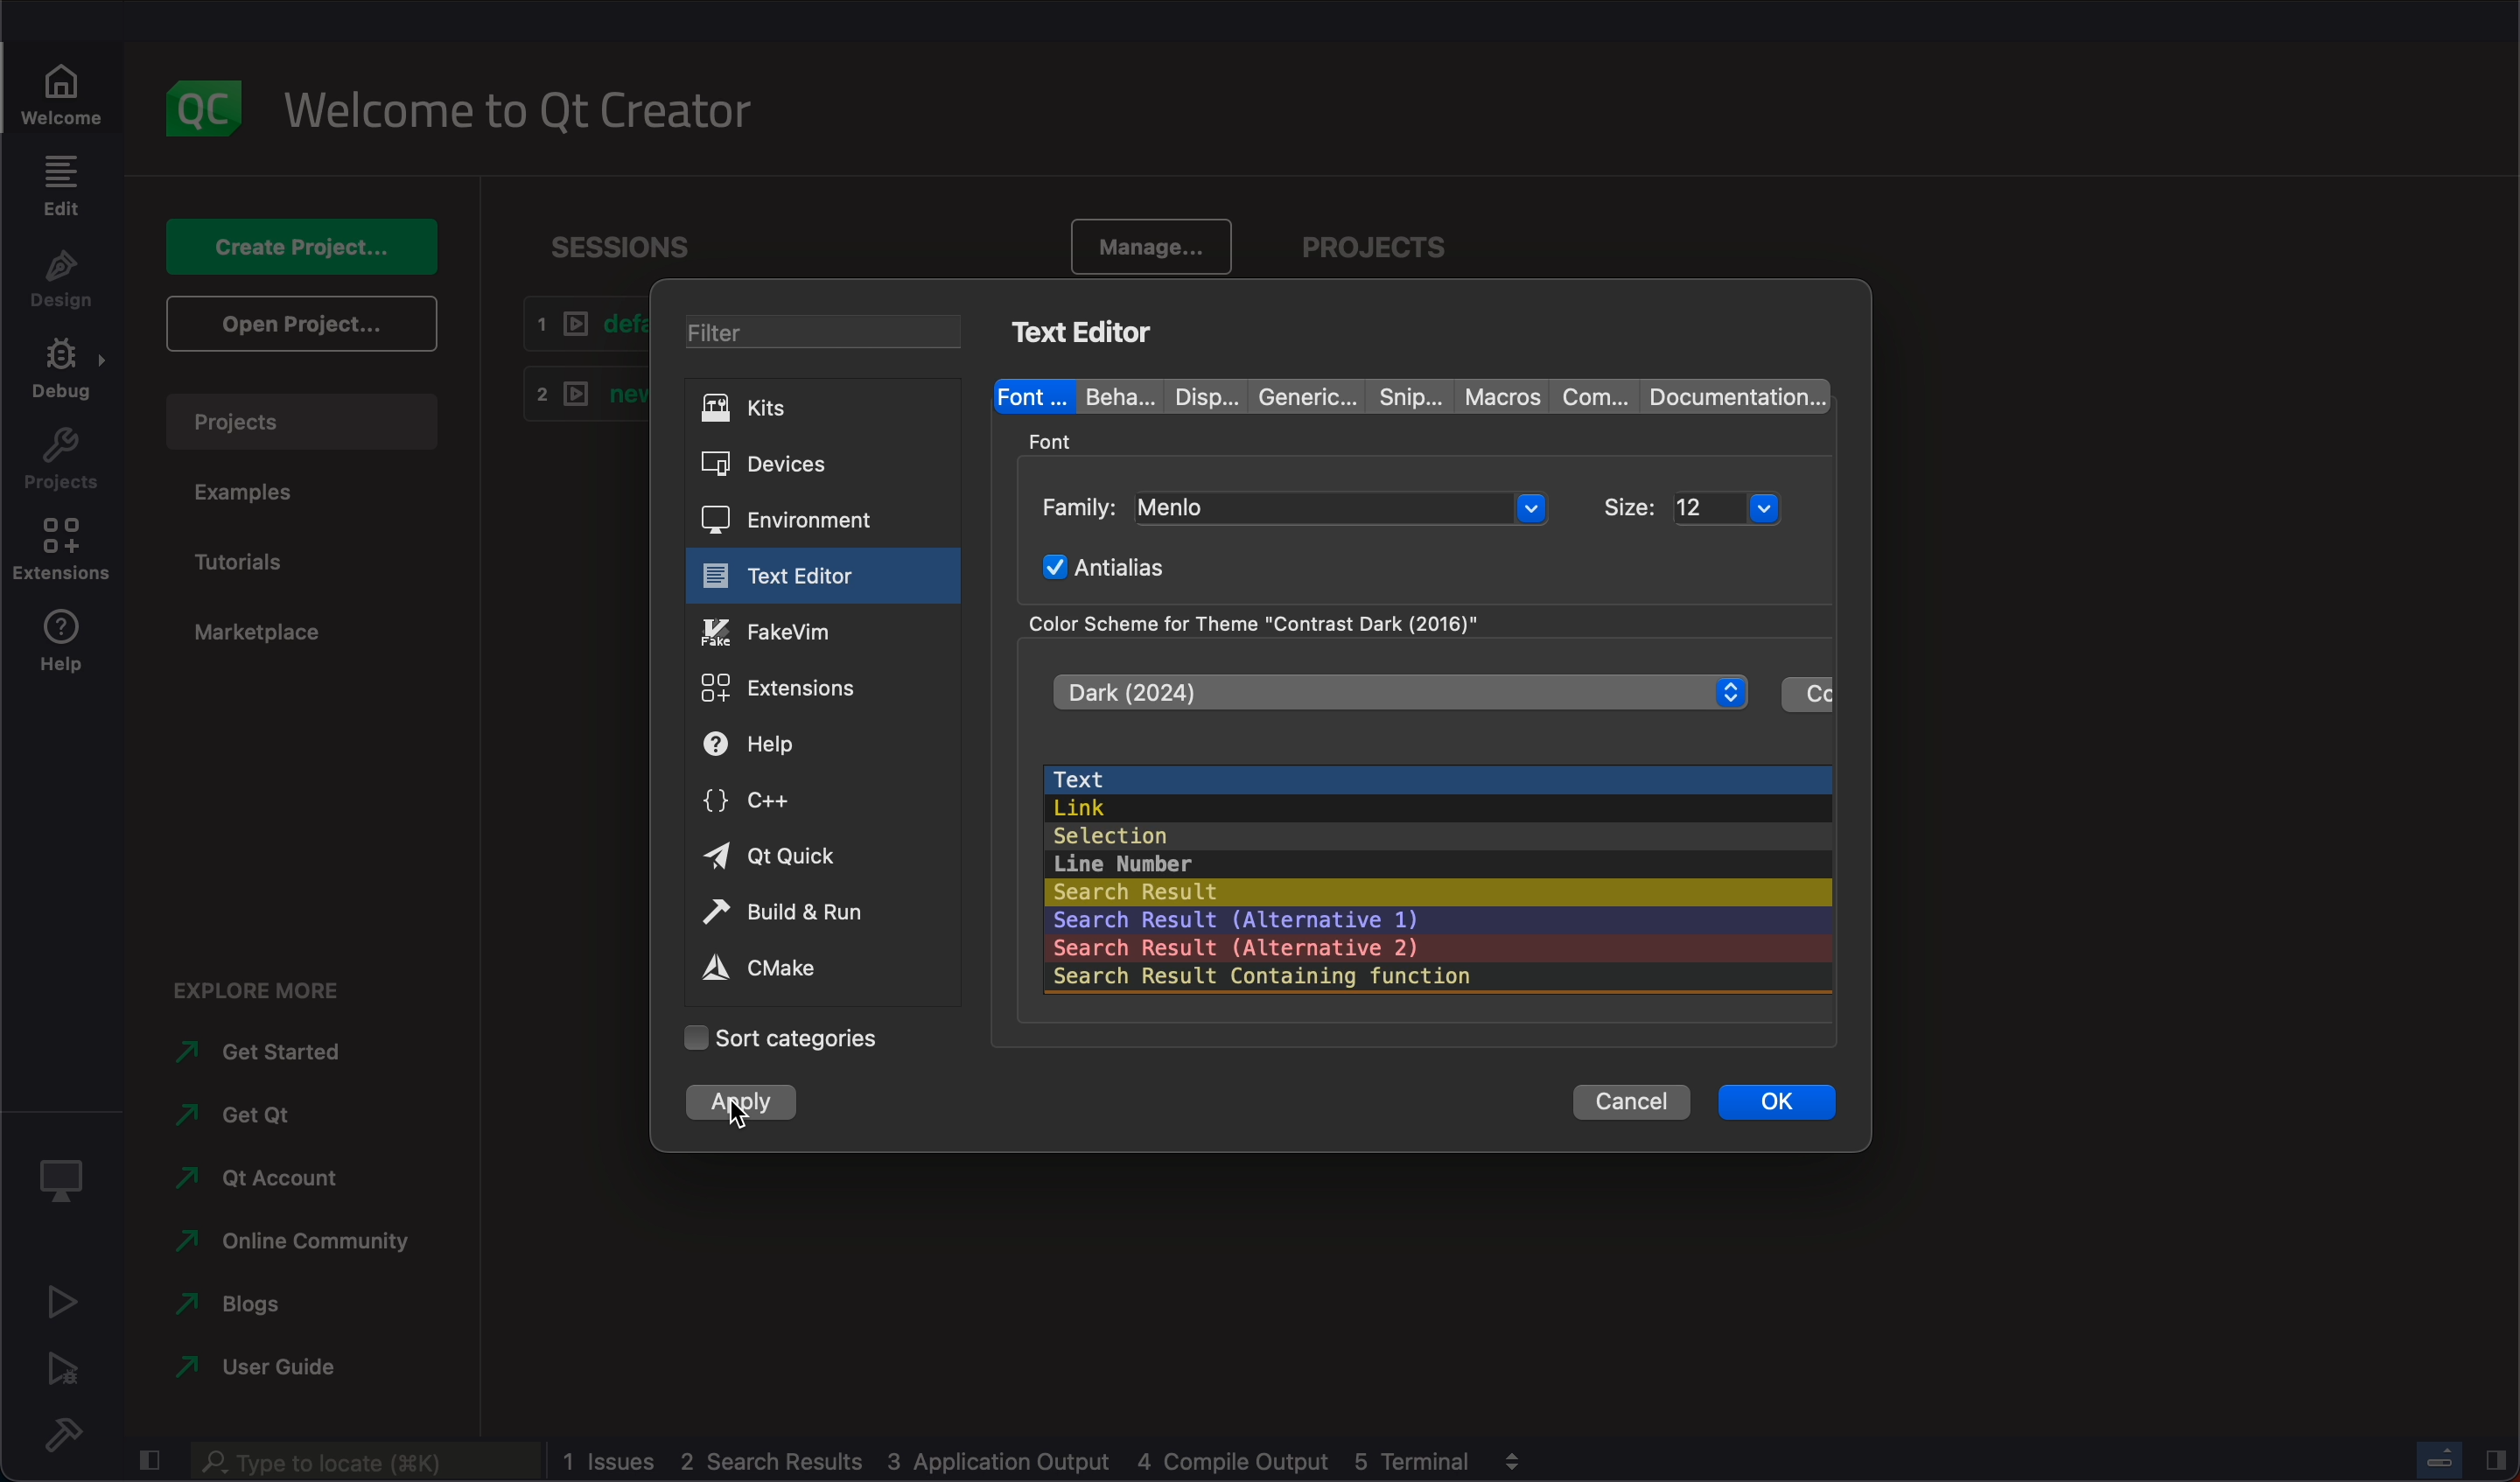 This screenshot has height=1482, width=2520. I want to click on log, so click(1024, 1459).